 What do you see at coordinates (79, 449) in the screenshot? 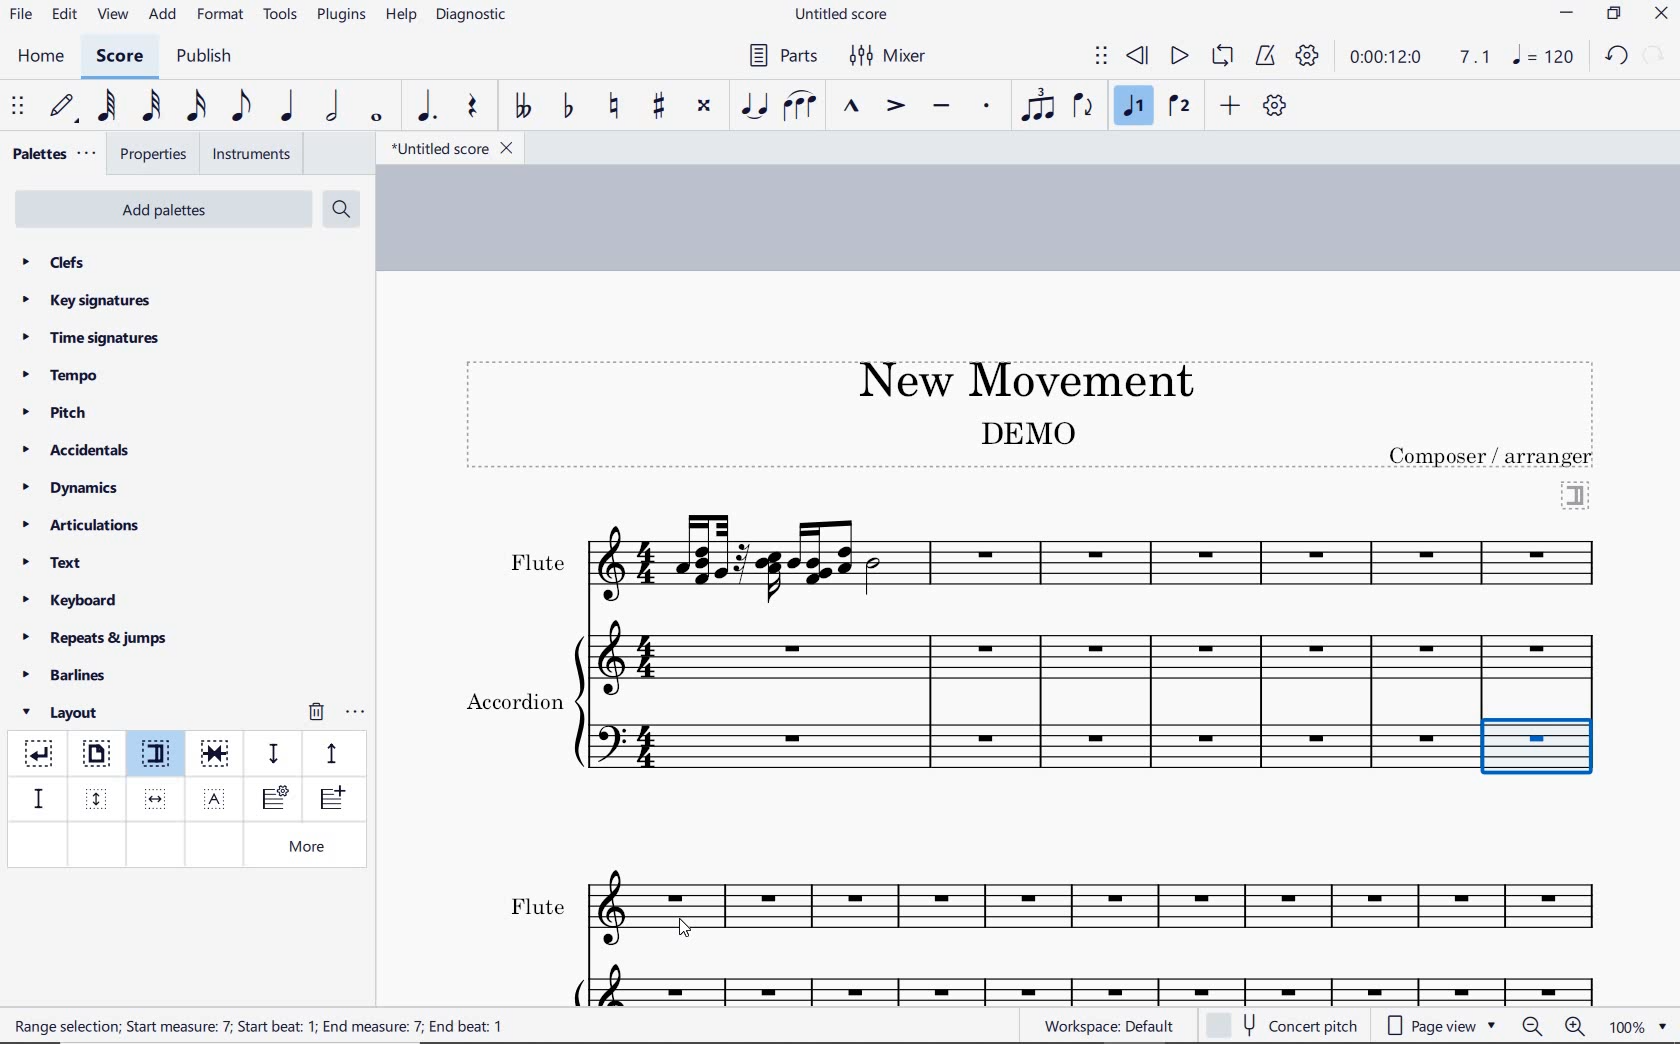
I see `accidentals` at bounding box center [79, 449].